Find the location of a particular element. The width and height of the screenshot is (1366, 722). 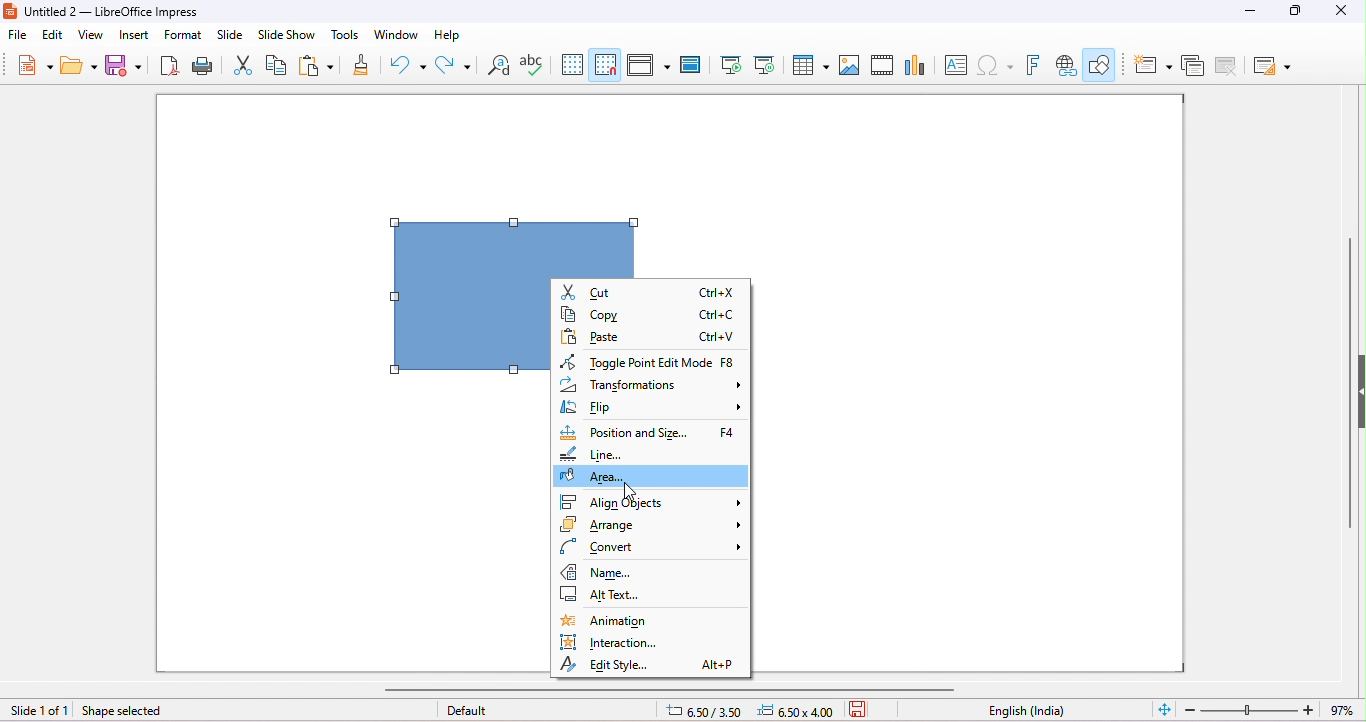

toggle point edit mode is located at coordinates (646, 361).